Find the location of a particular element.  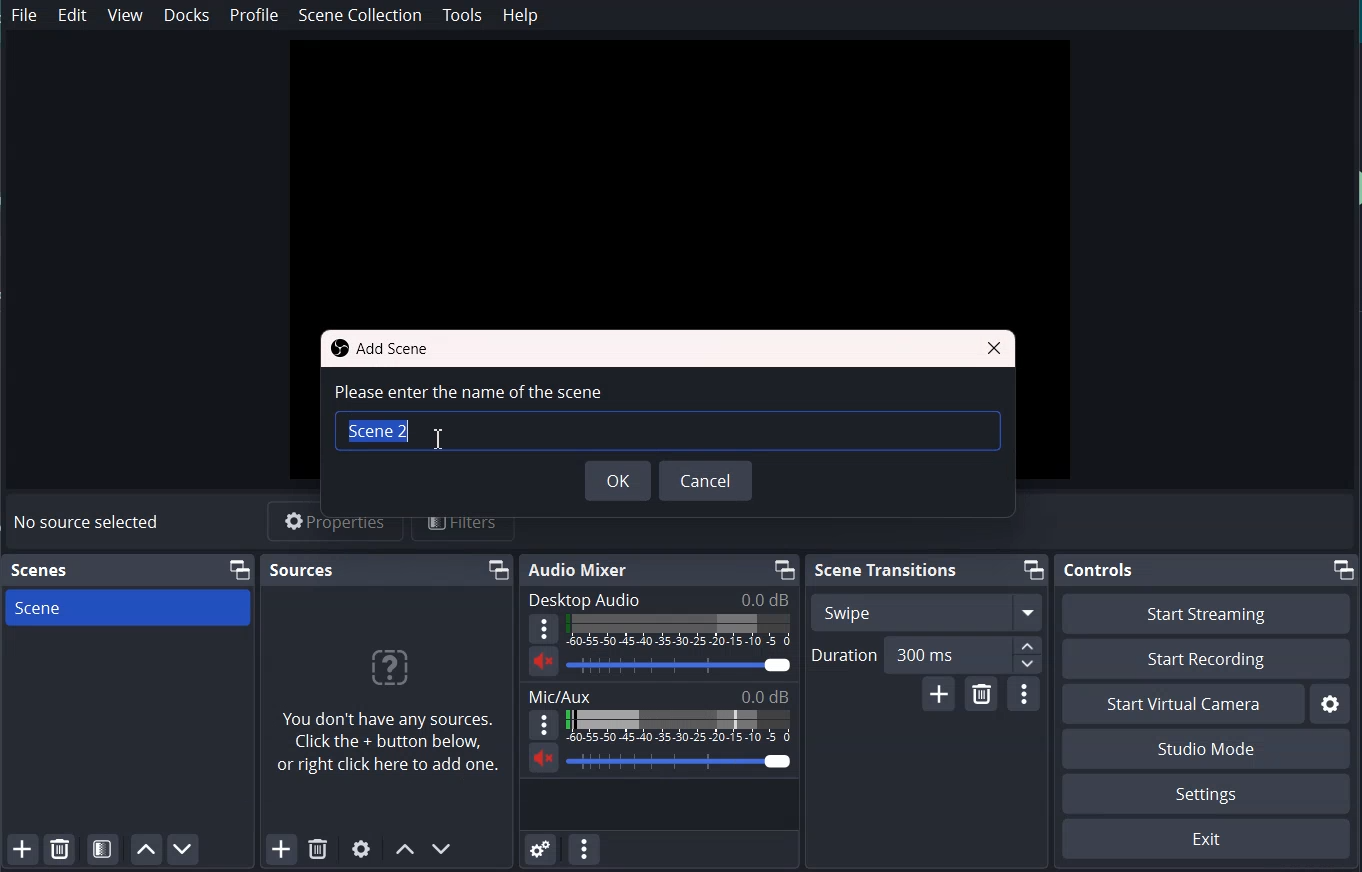

Volume indicator is located at coordinates (679, 630).